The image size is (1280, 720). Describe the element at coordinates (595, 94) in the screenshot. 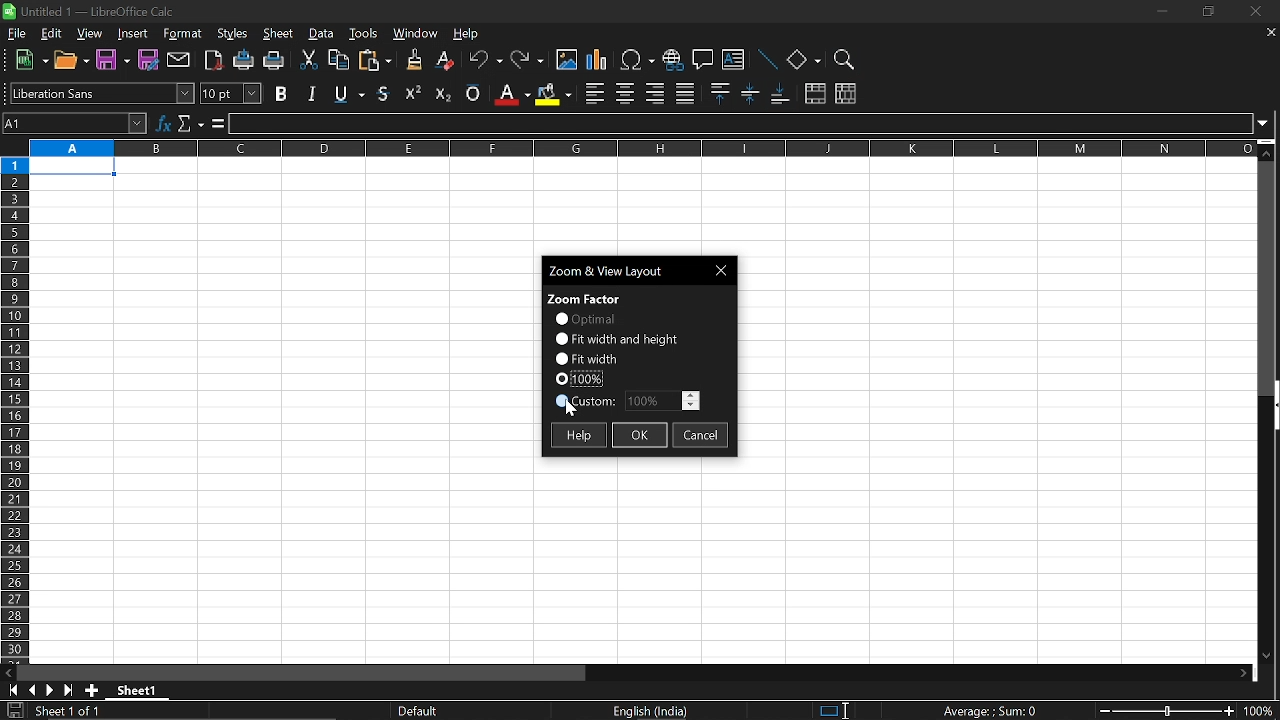

I see `align left` at that location.